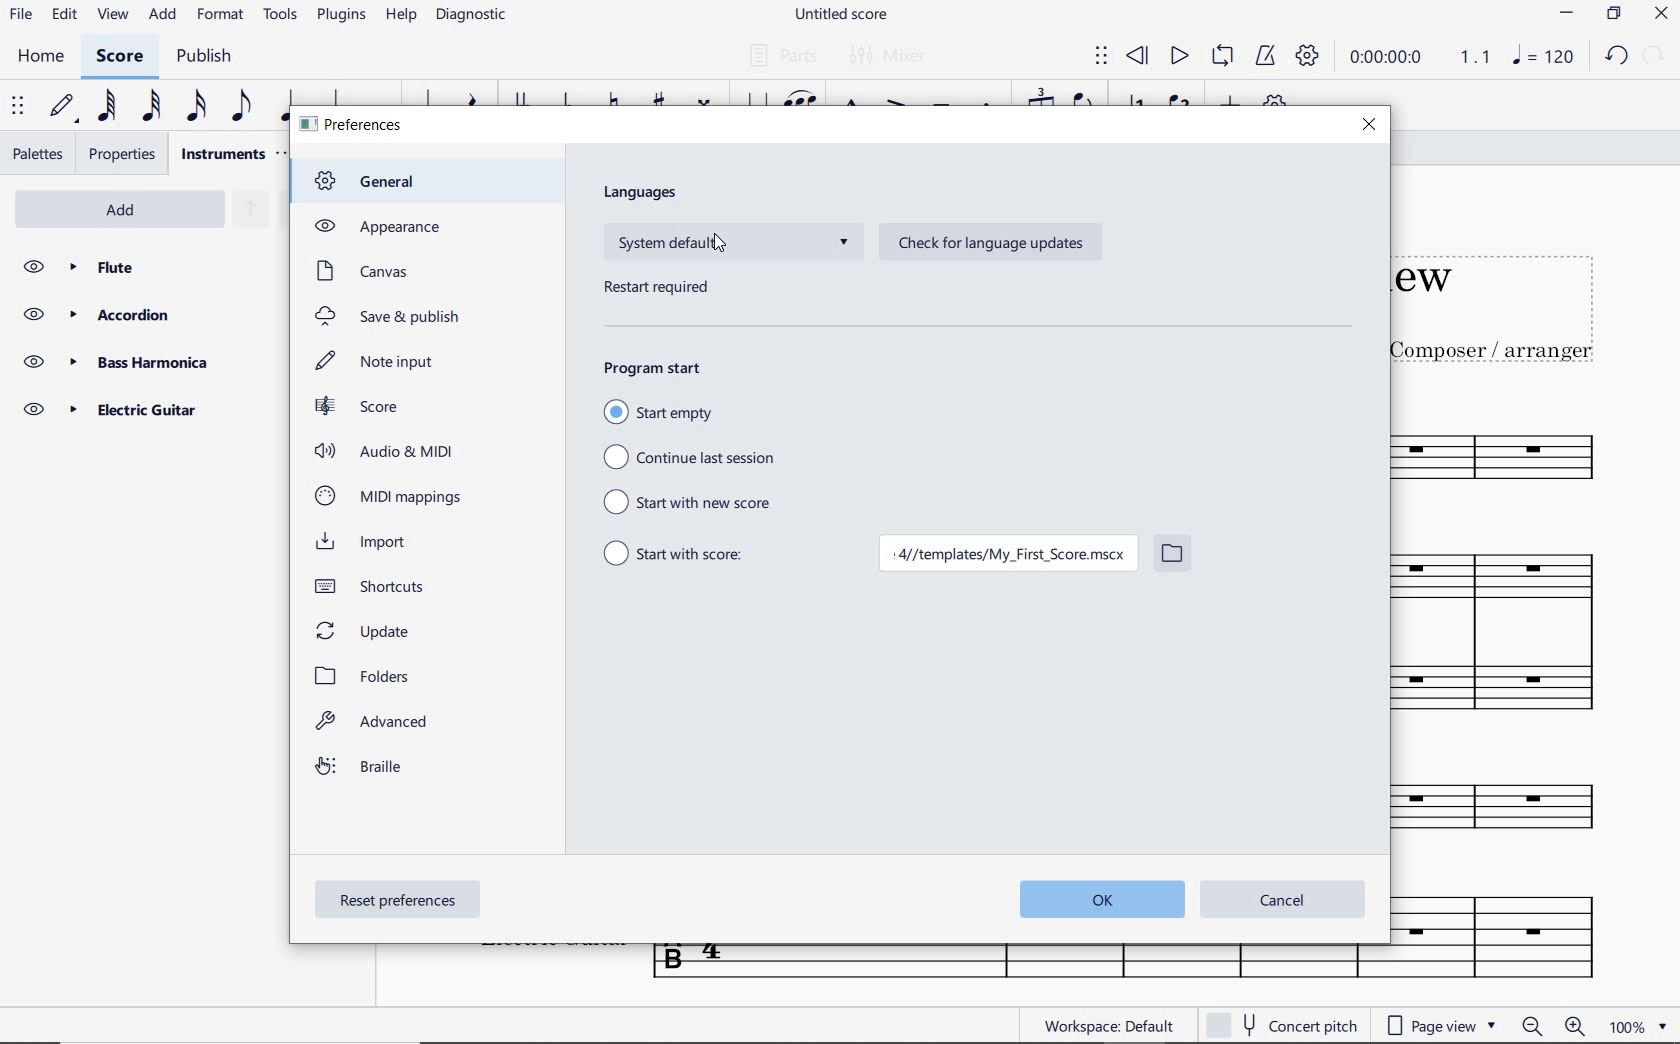 Image resolution: width=1680 pixels, height=1044 pixels. What do you see at coordinates (123, 57) in the screenshot?
I see `score` at bounding box center [123, 57].